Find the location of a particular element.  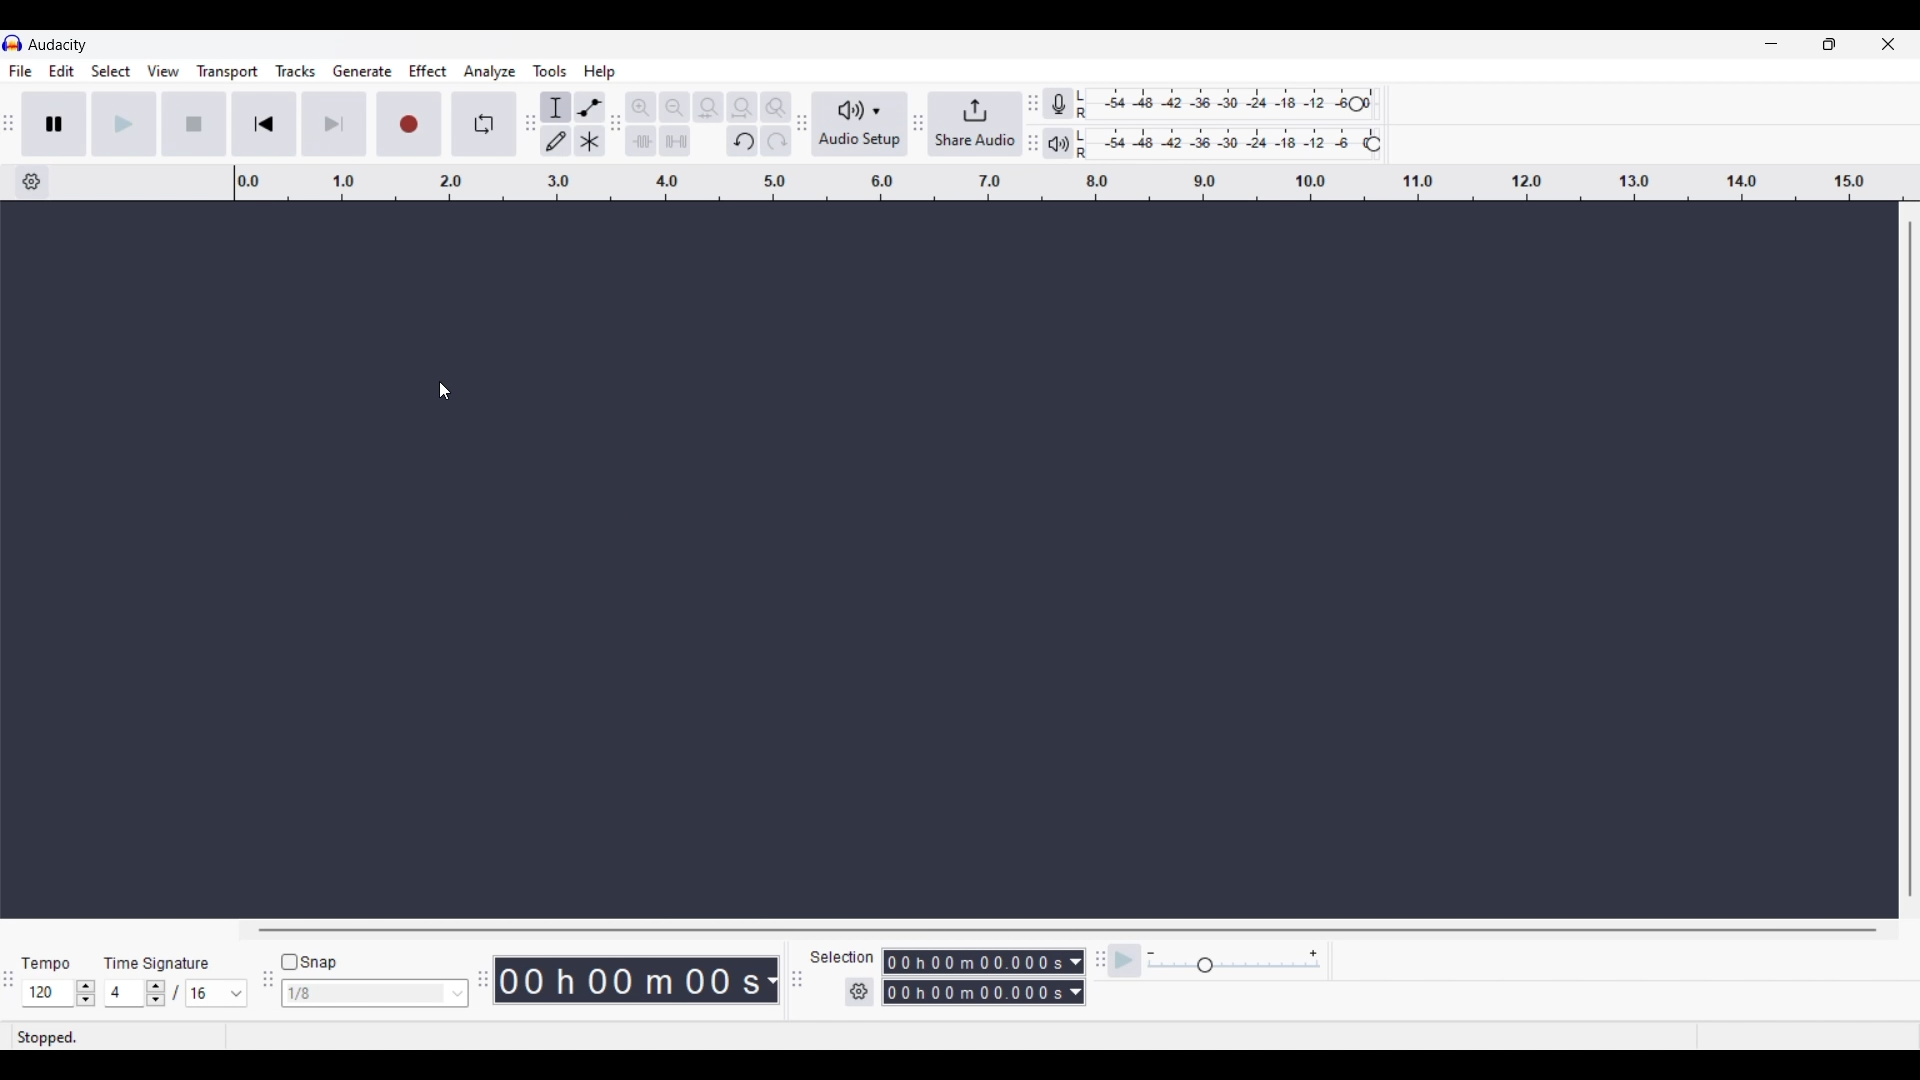

Recording level is located at coordinates (1225, 105).